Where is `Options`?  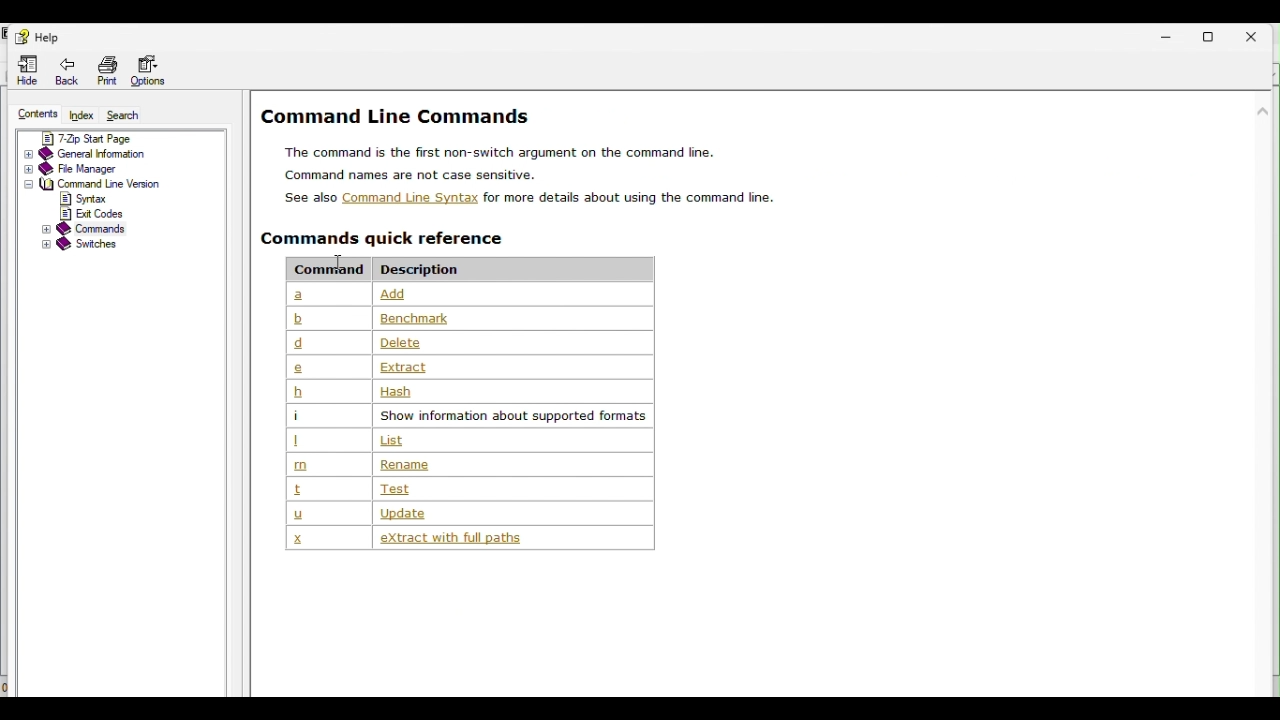
Options is located at coordinates (155, 71).